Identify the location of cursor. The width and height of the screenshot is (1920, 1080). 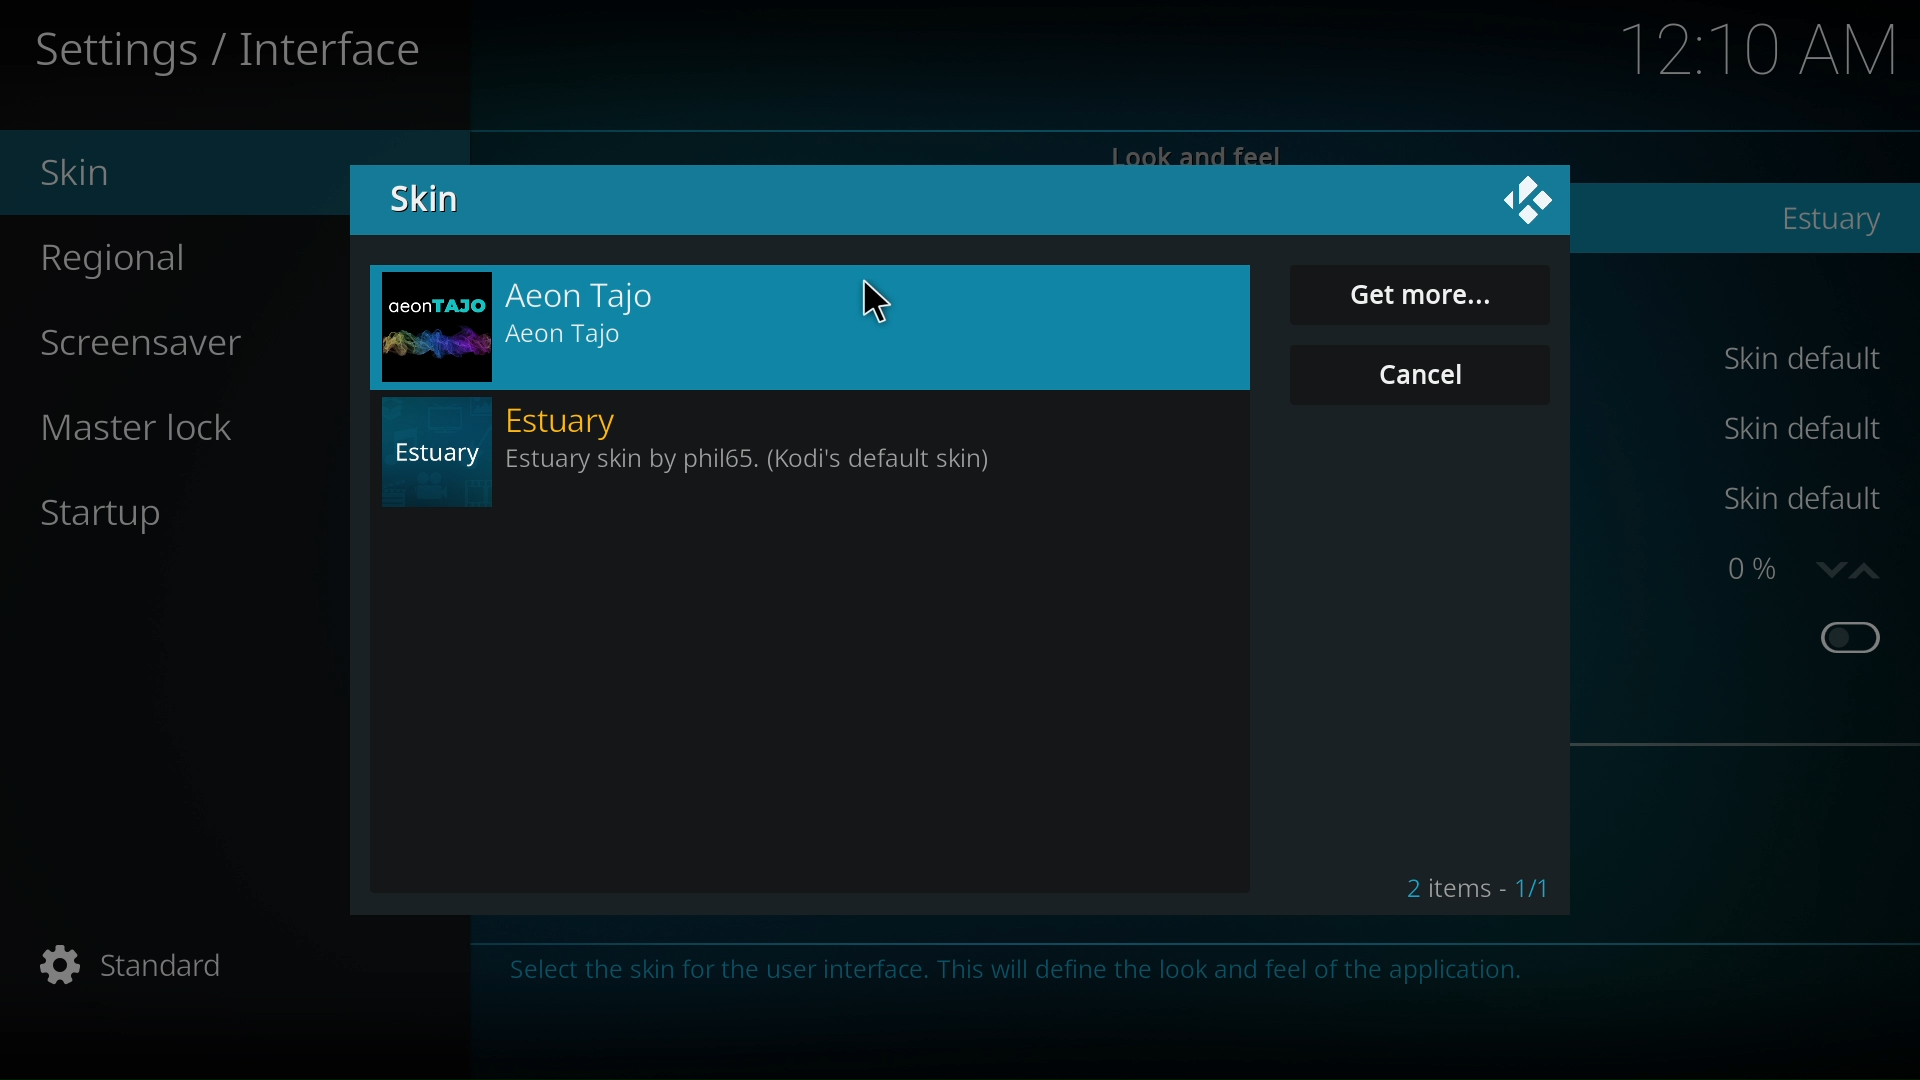
(883, 302).